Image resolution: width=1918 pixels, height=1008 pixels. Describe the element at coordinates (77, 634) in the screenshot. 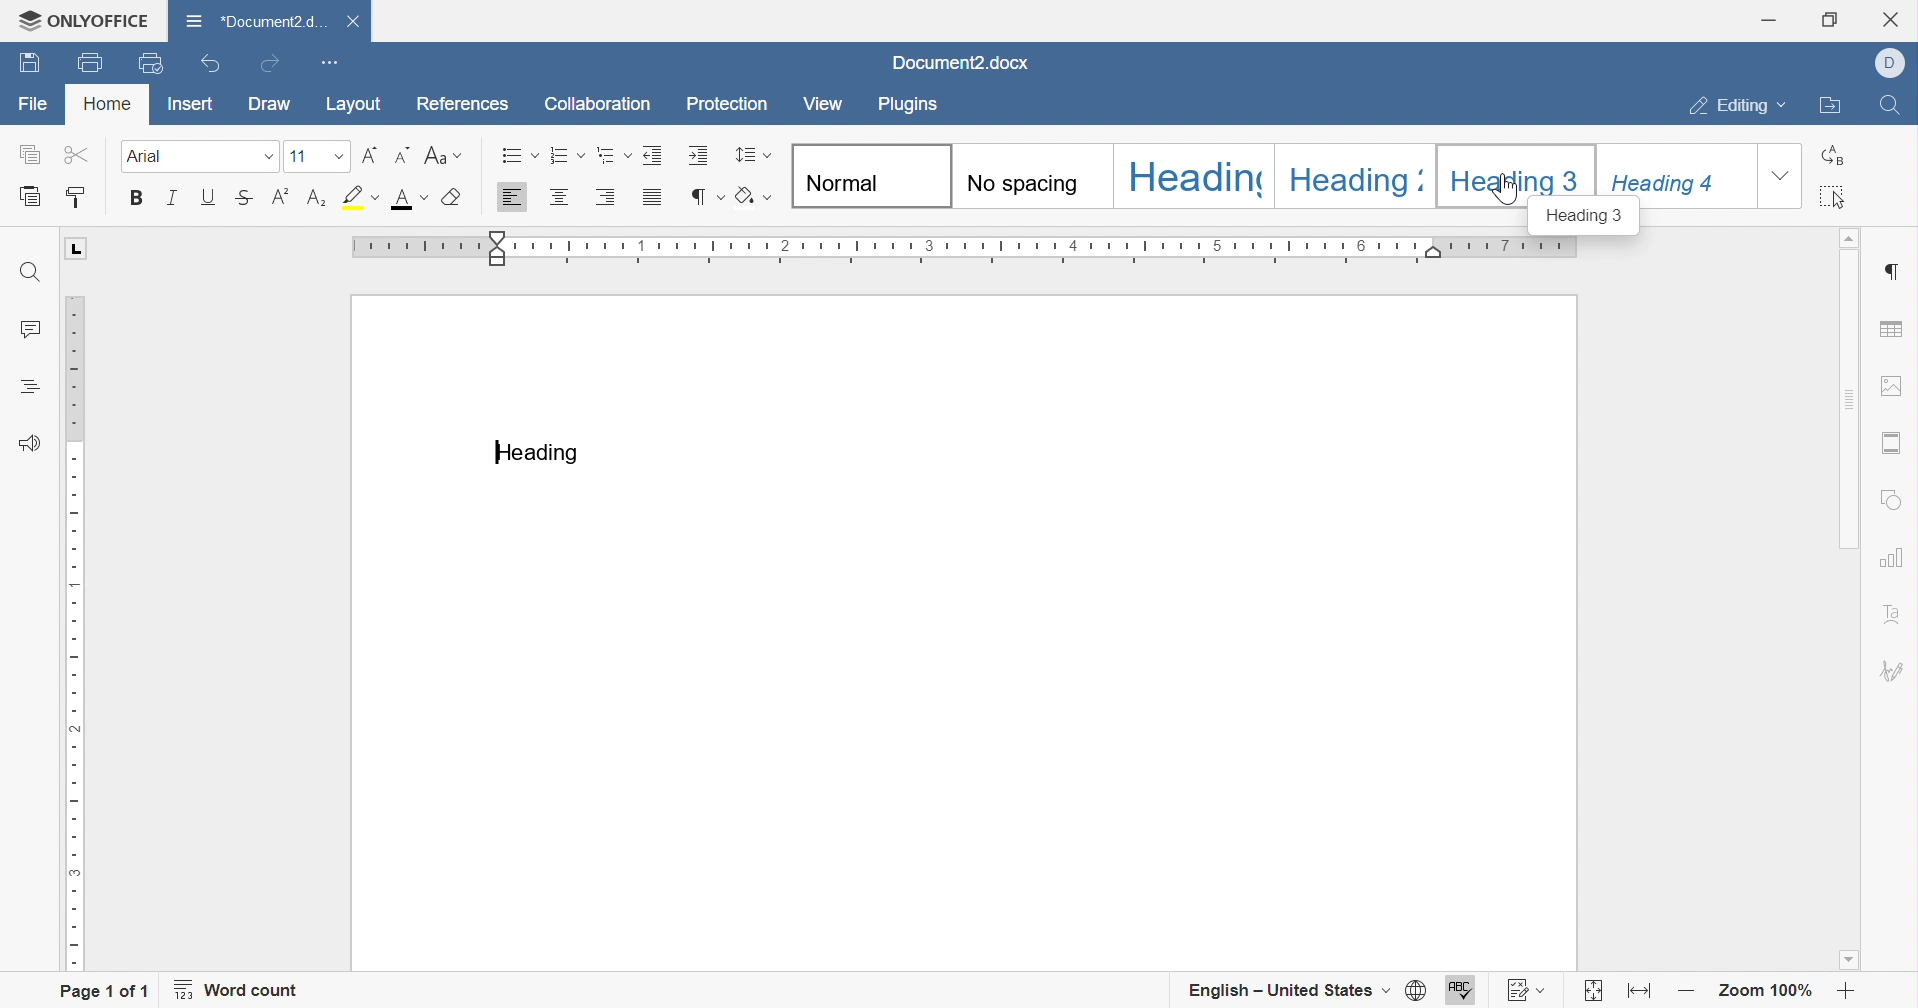

I see `Ruler` at that location.